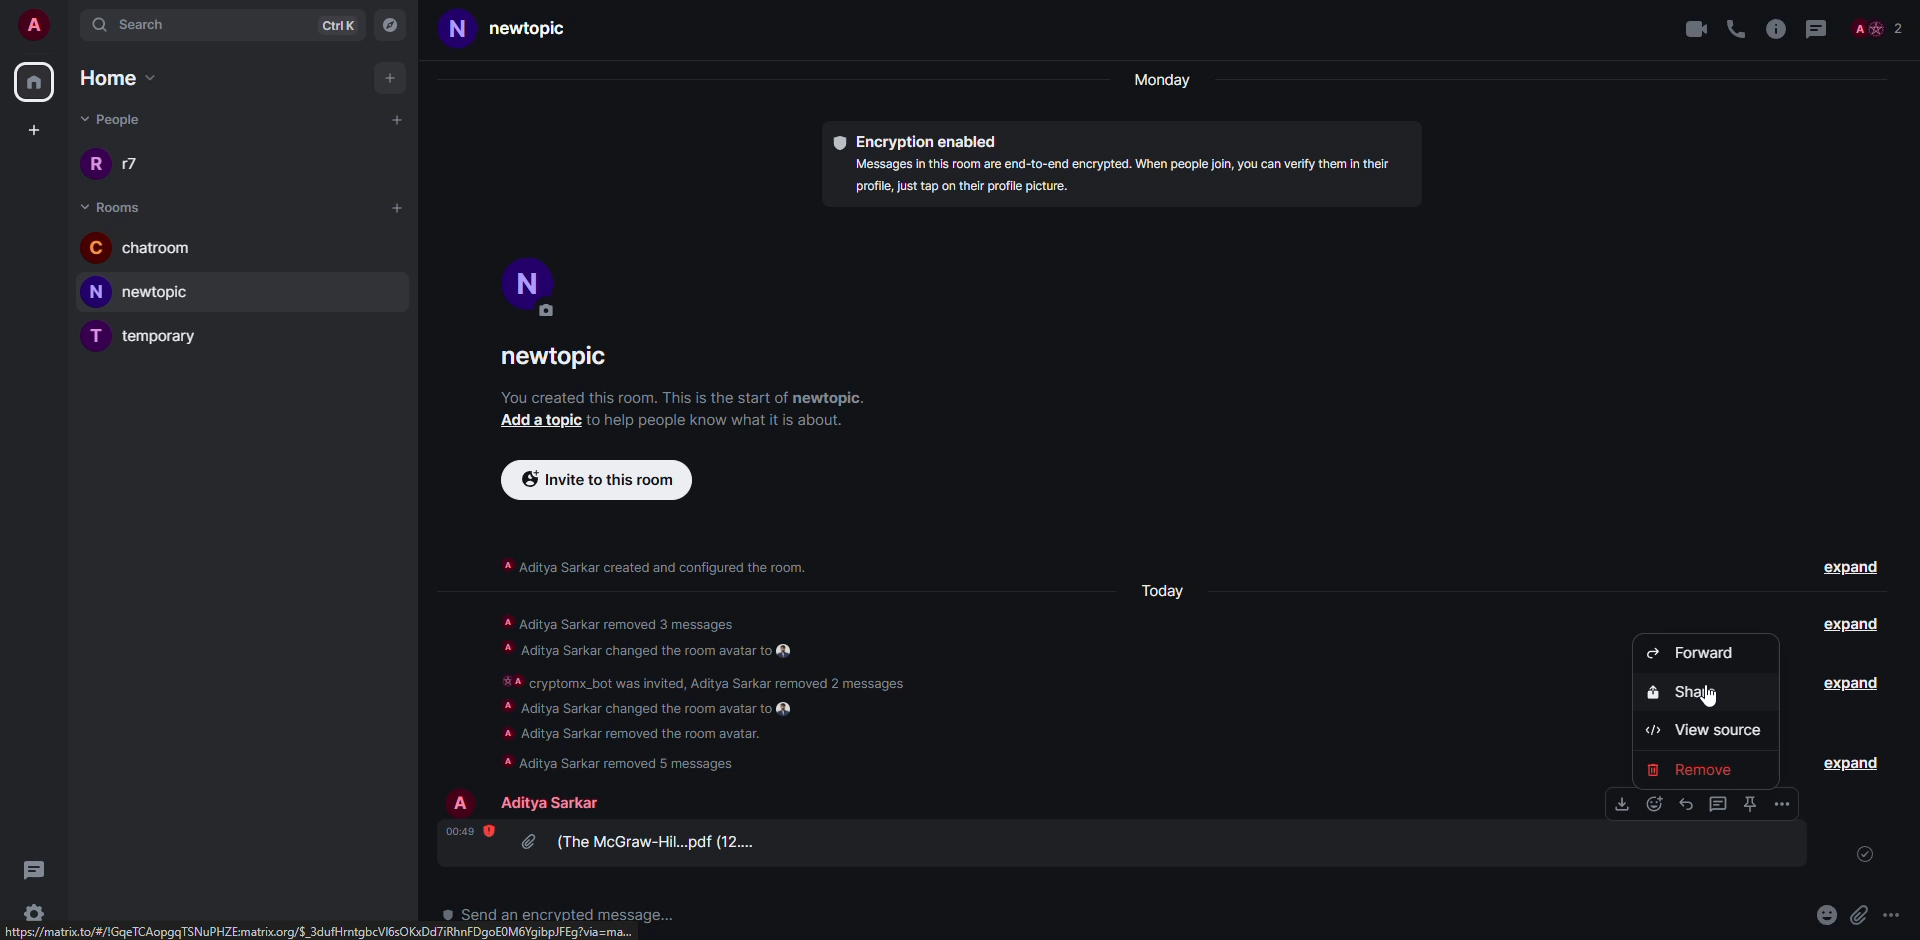  I want to click on Messages in this room are end-to-end encrypted. When people join, you can verify them In their
profile, just tap on their profile picture., so click(1119, 177).